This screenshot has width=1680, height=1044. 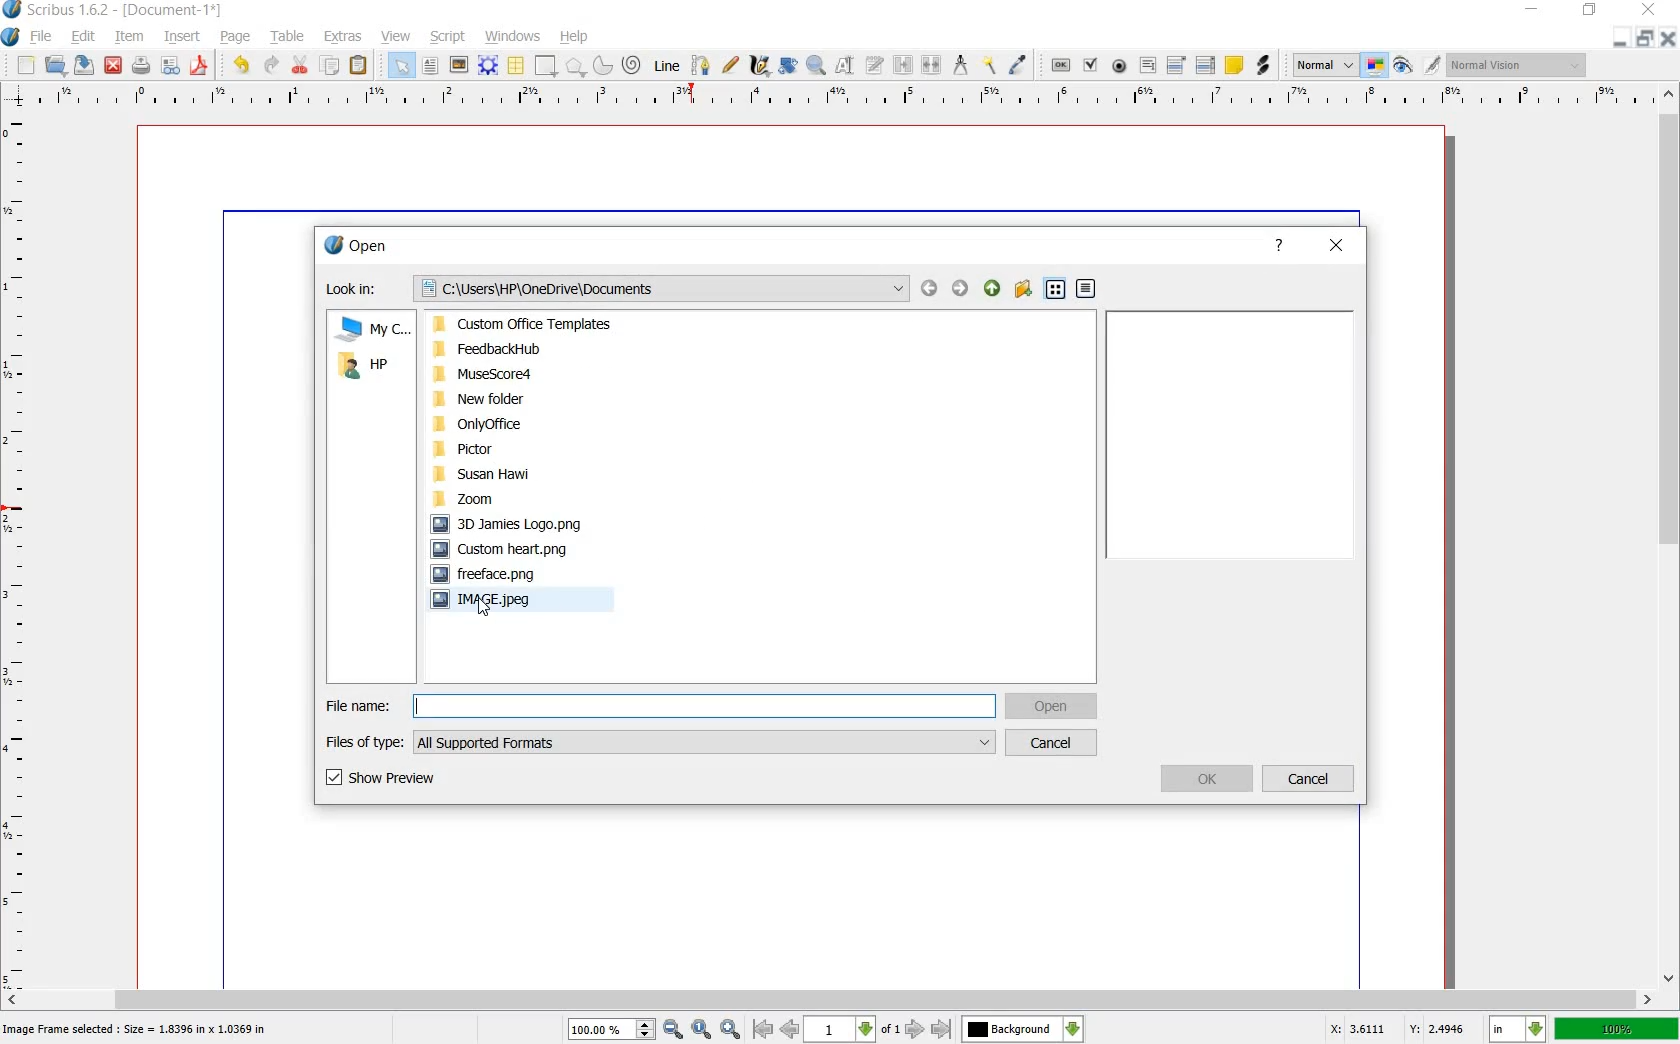 What do you see at coordinates (1533, 10) in the screenshot?
I see `minimize` at bounding box center [1533, 10].